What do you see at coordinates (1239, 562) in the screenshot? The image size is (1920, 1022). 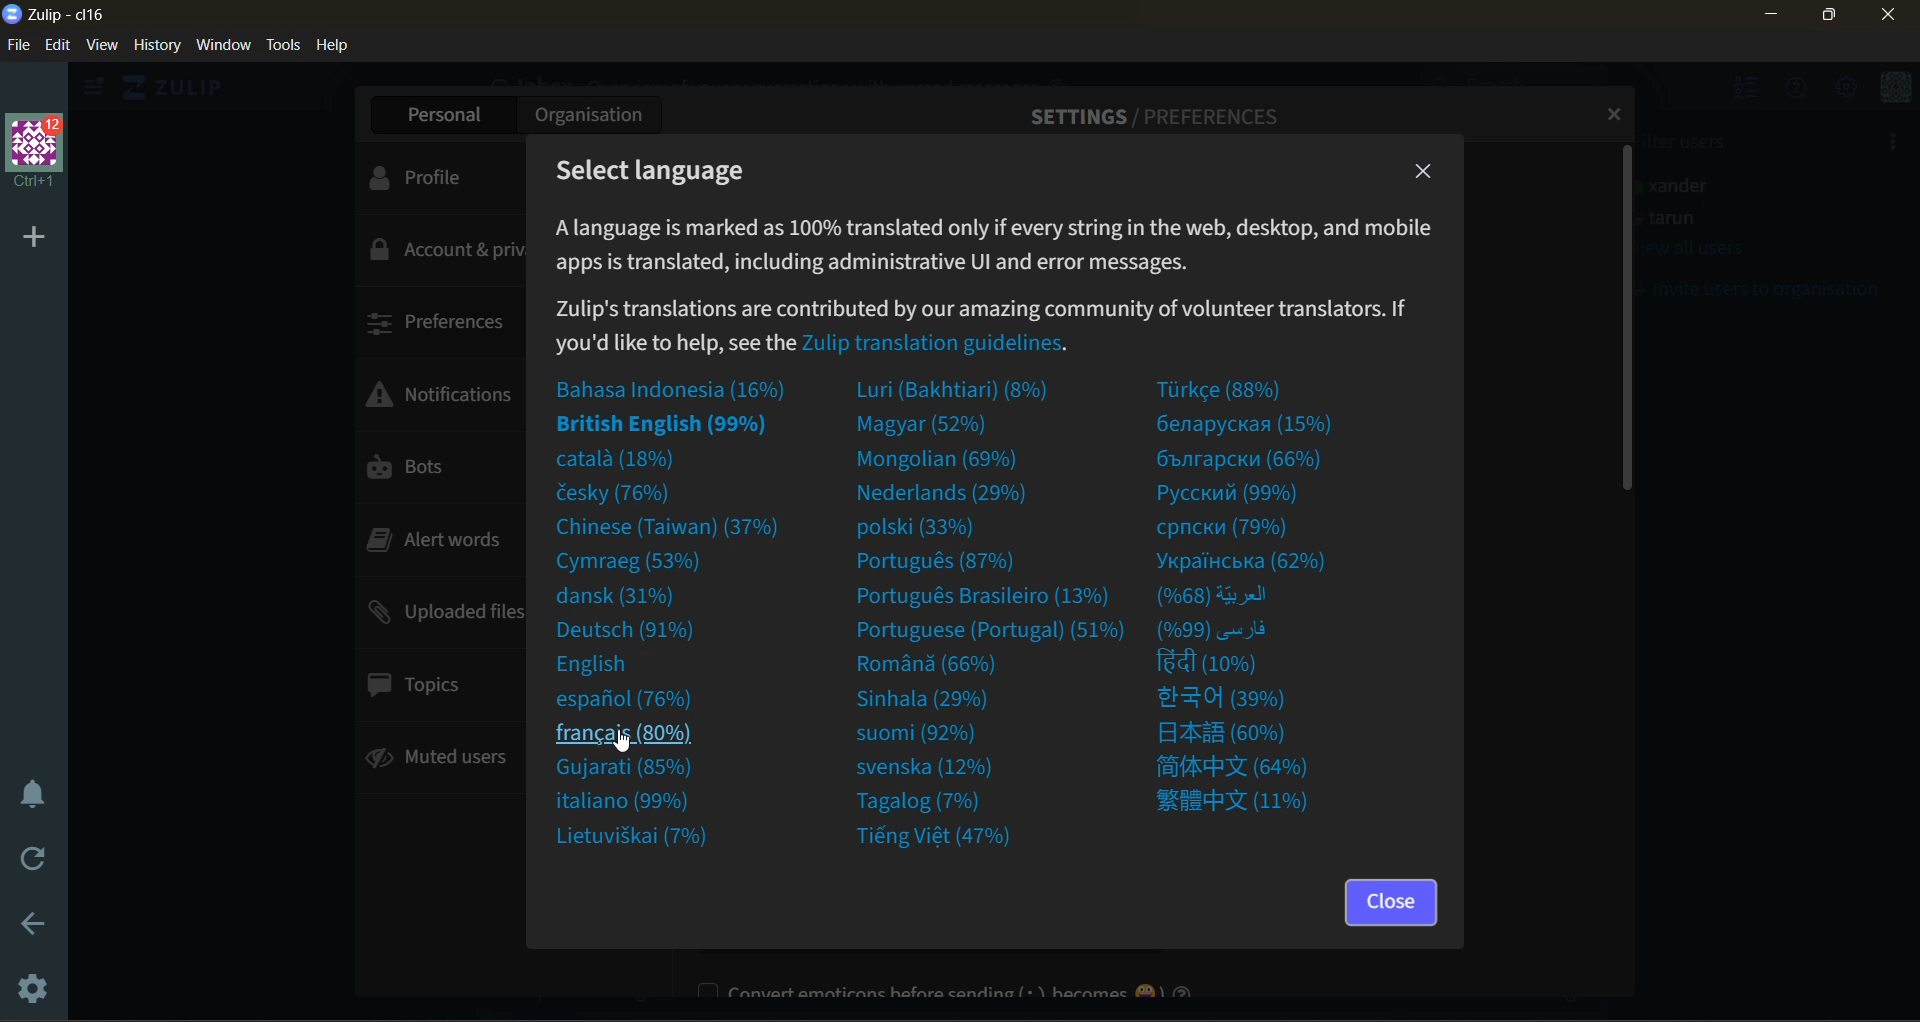 I see `foreign language` at bounding box center [1239, 562].